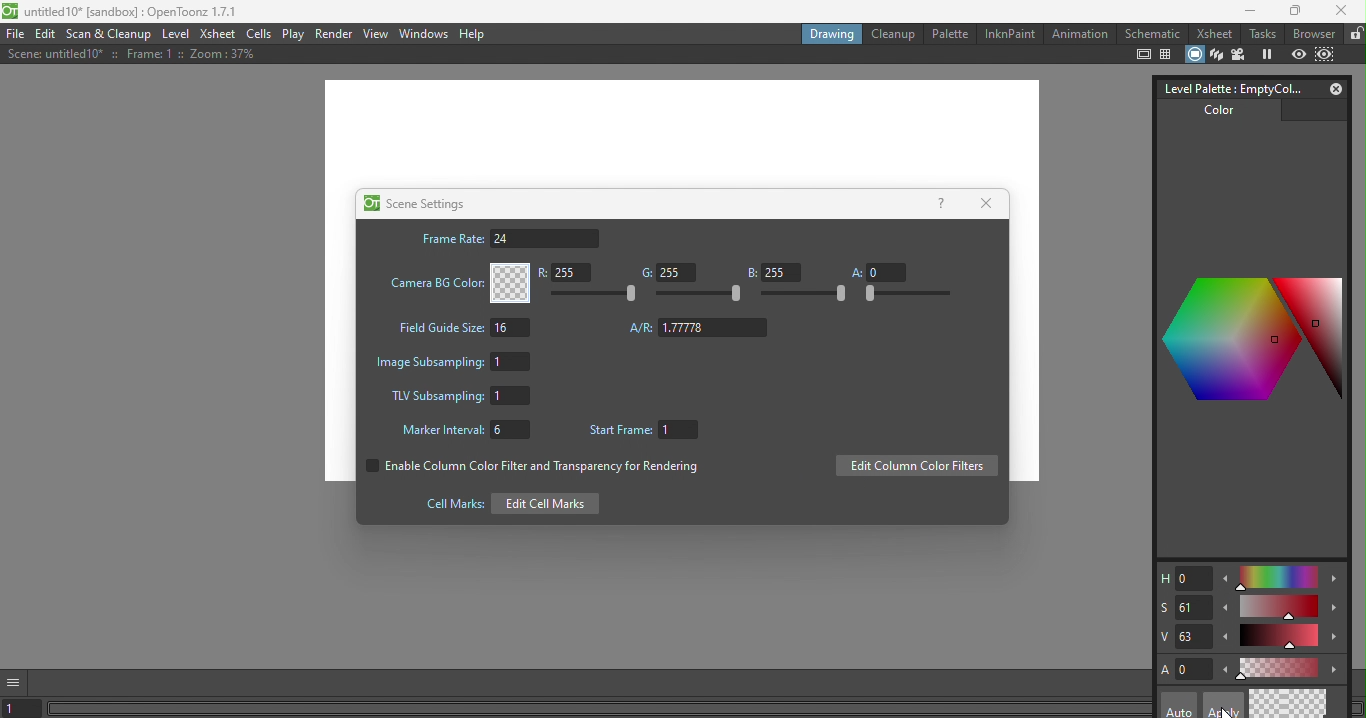 The height and width of the screenshot is (718, 1366). What do you see at coordinates (1336, 640) in the screenshot?
I see `Increase` at bounding box center [1336, 640].